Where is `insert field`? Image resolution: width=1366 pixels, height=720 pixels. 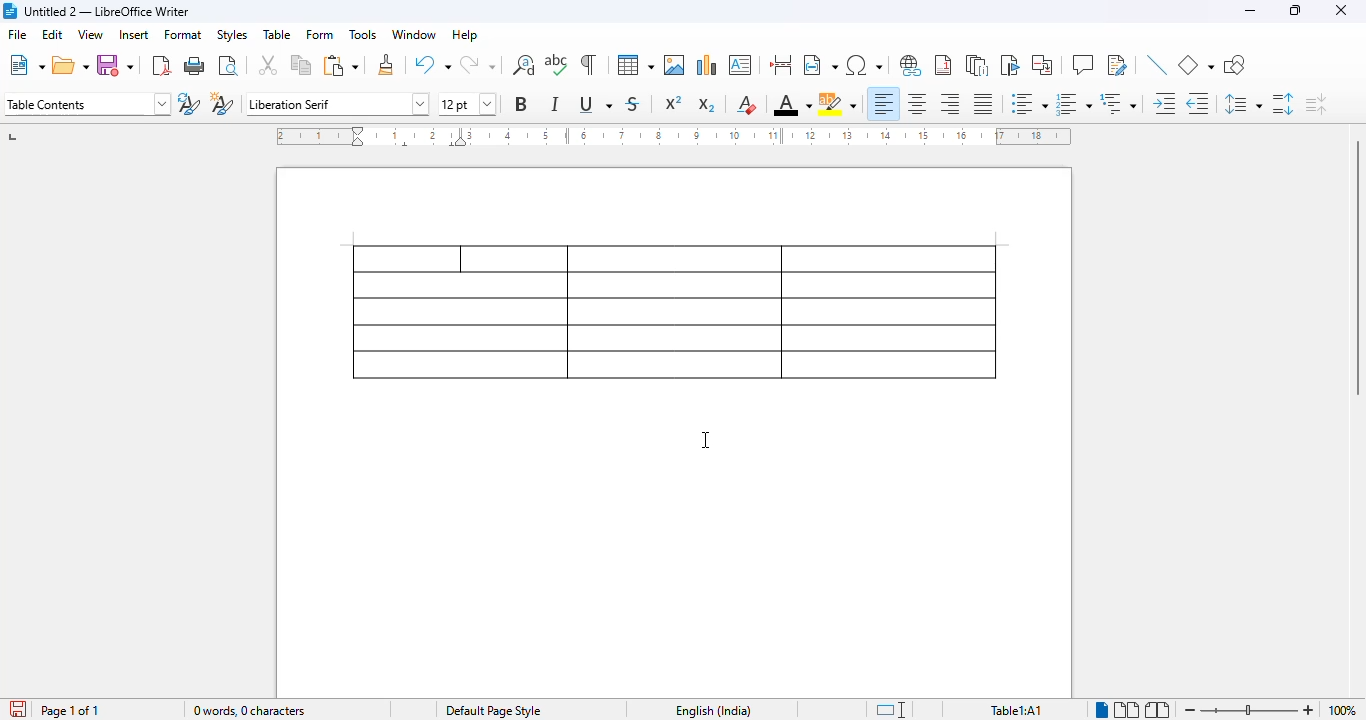
insert field is located at coordinates (820, 64).